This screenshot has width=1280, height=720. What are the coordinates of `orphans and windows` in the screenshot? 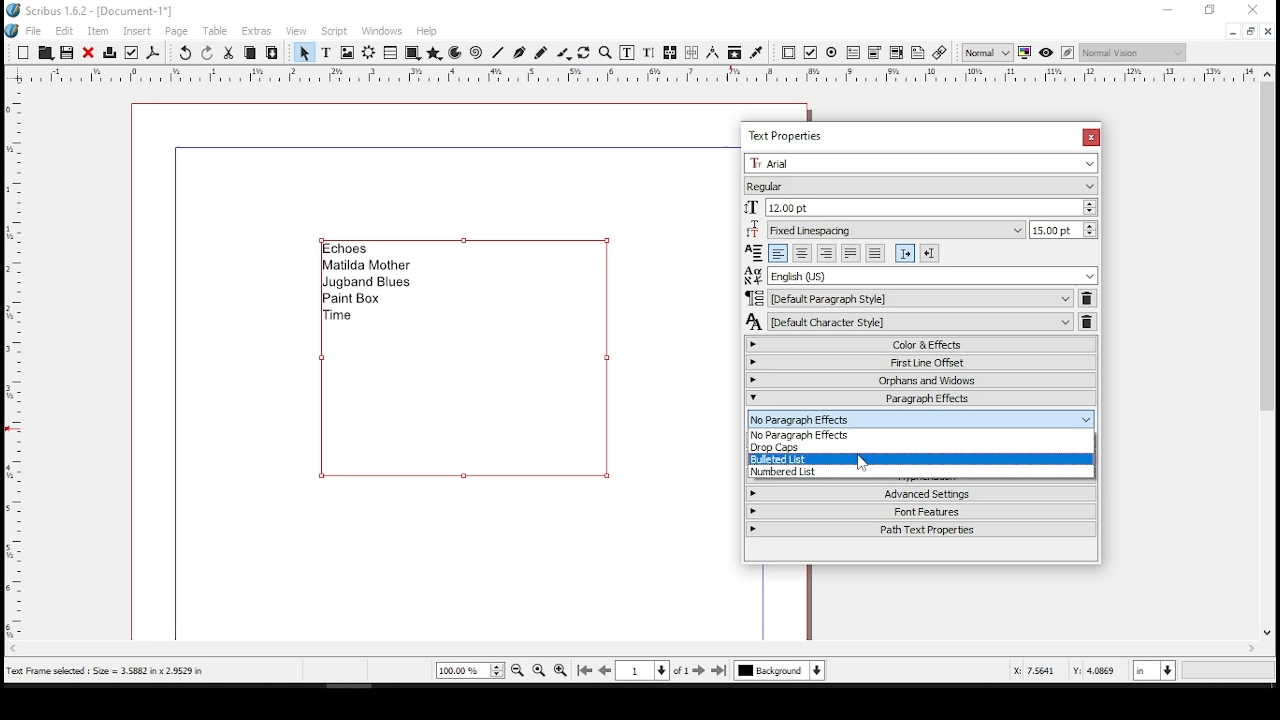 It's located at (922, 380).